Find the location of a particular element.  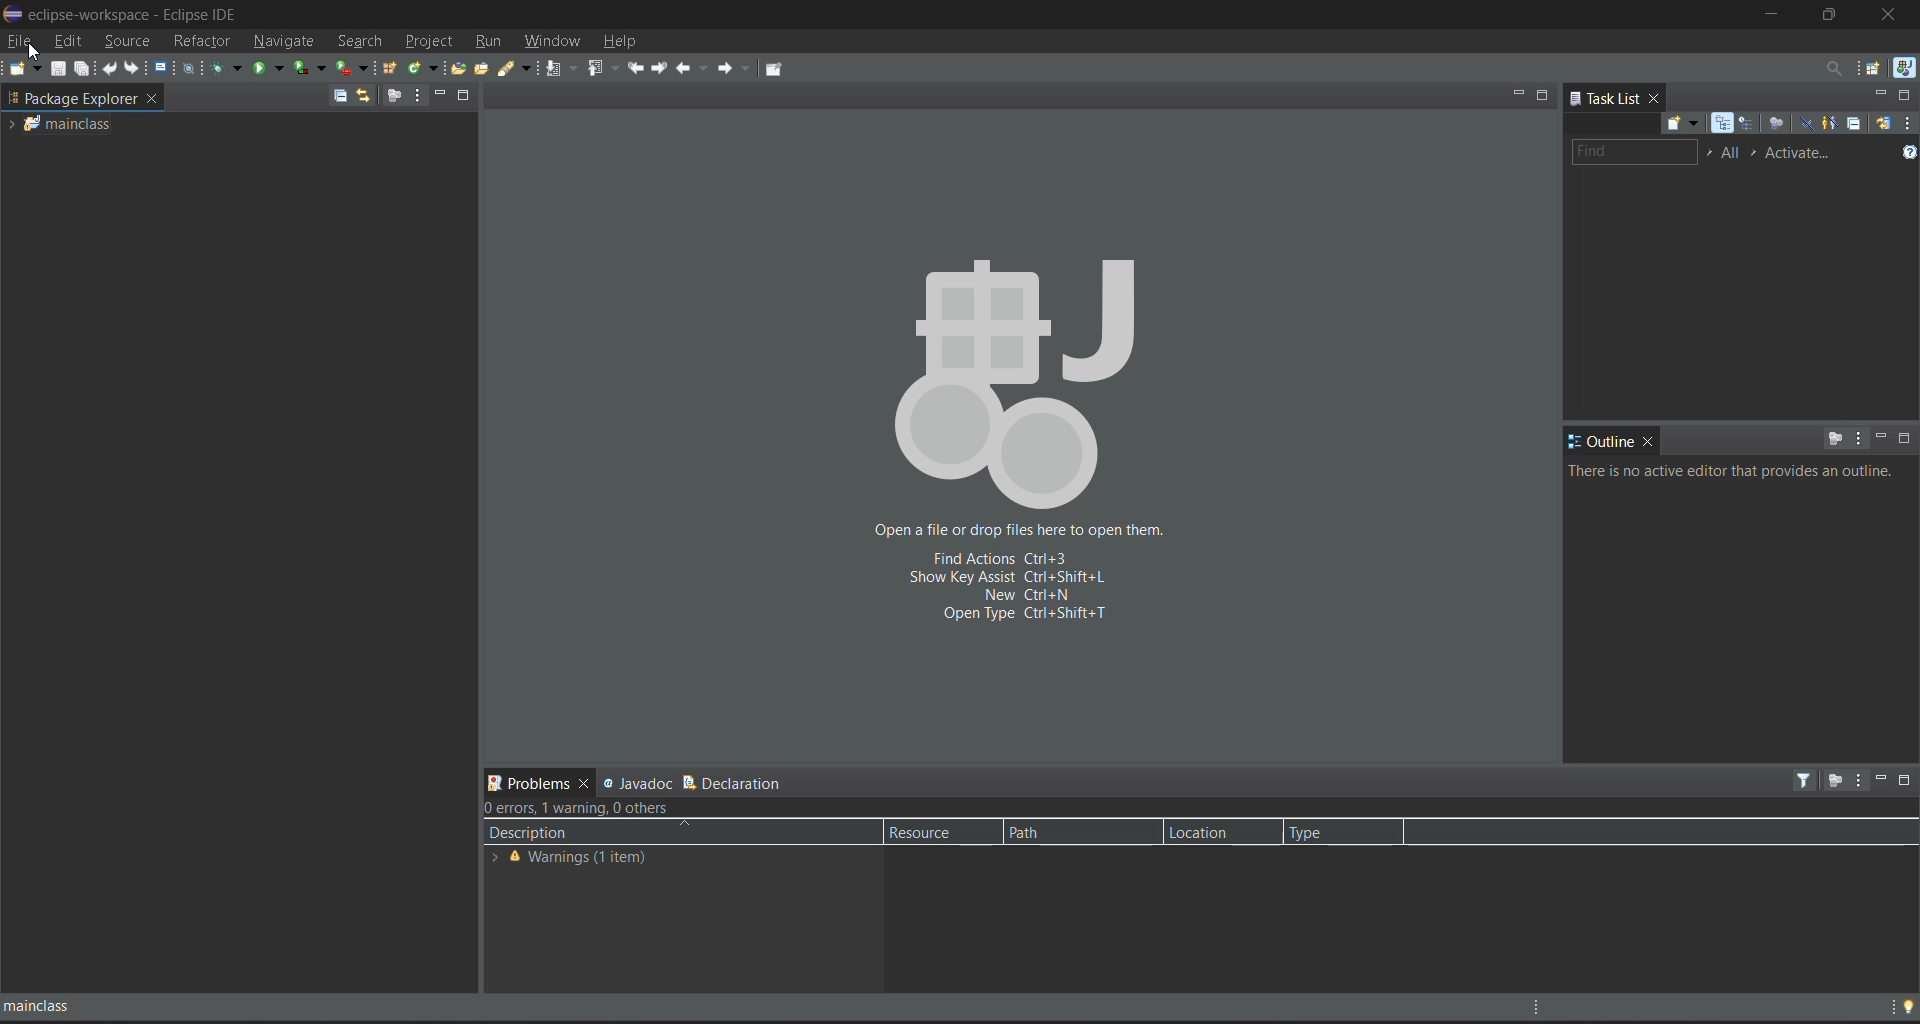

outline is located at coordinates (1601, 442).